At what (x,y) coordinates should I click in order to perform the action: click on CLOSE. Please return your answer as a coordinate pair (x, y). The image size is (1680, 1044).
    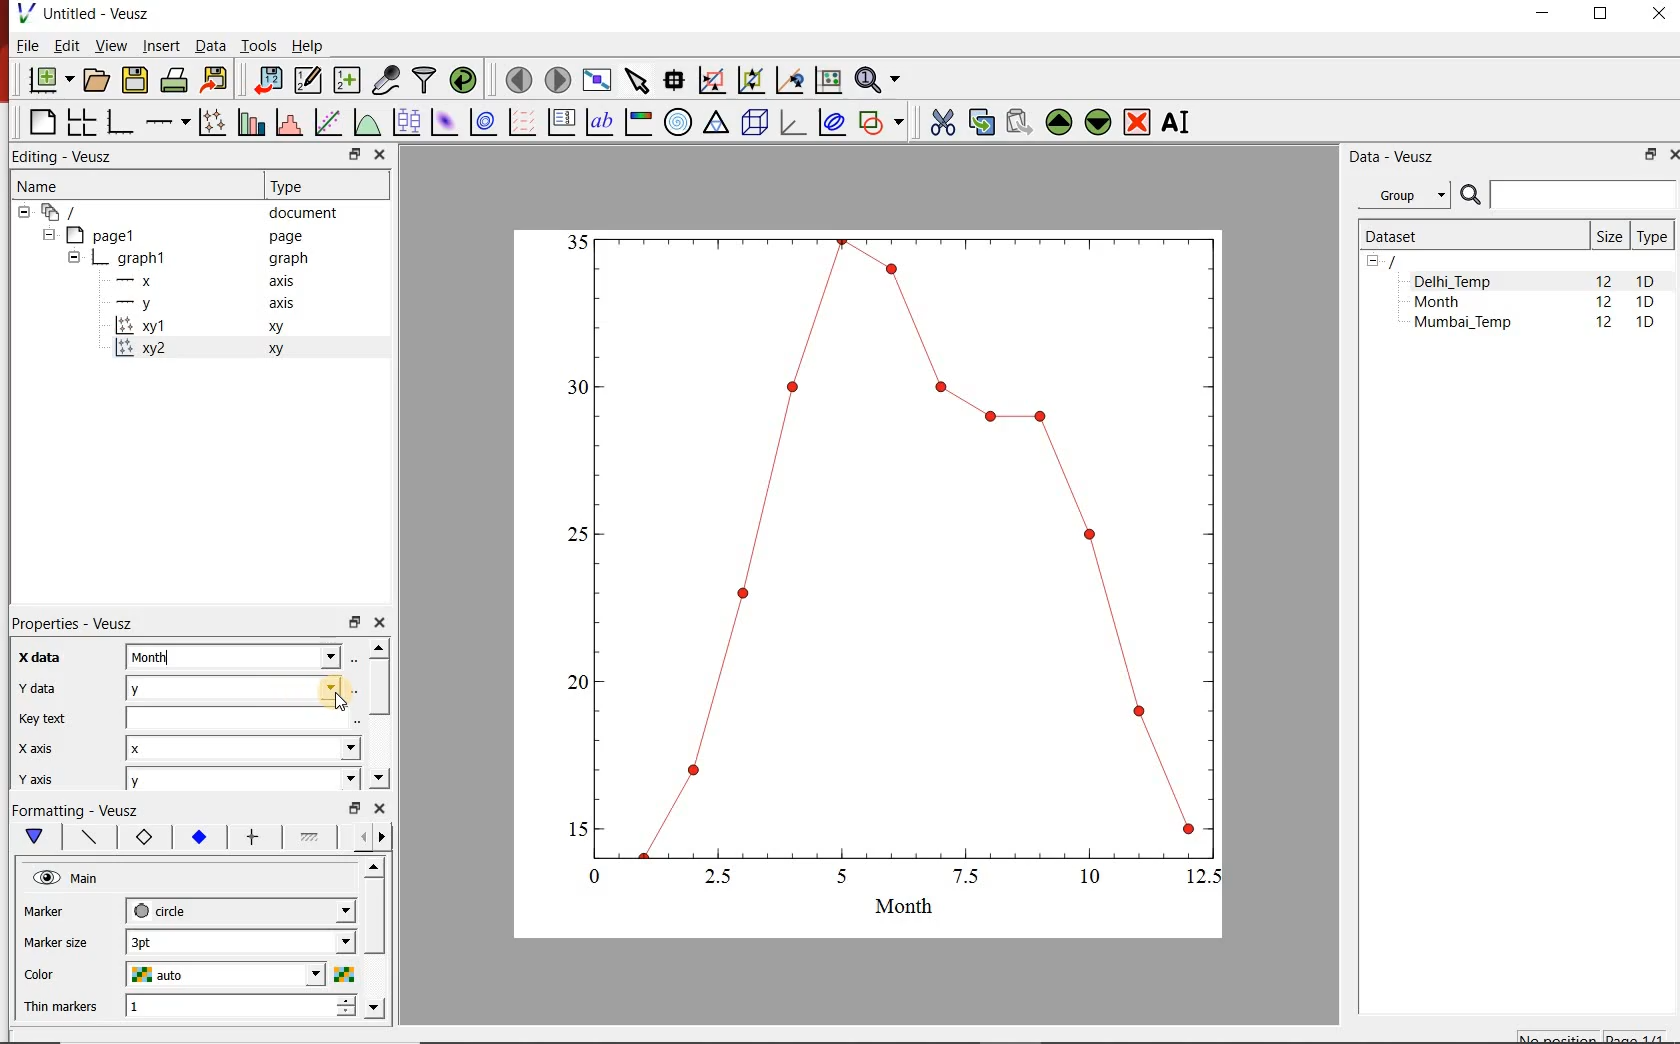
    Looking at the image, I should click on (1672, 155).